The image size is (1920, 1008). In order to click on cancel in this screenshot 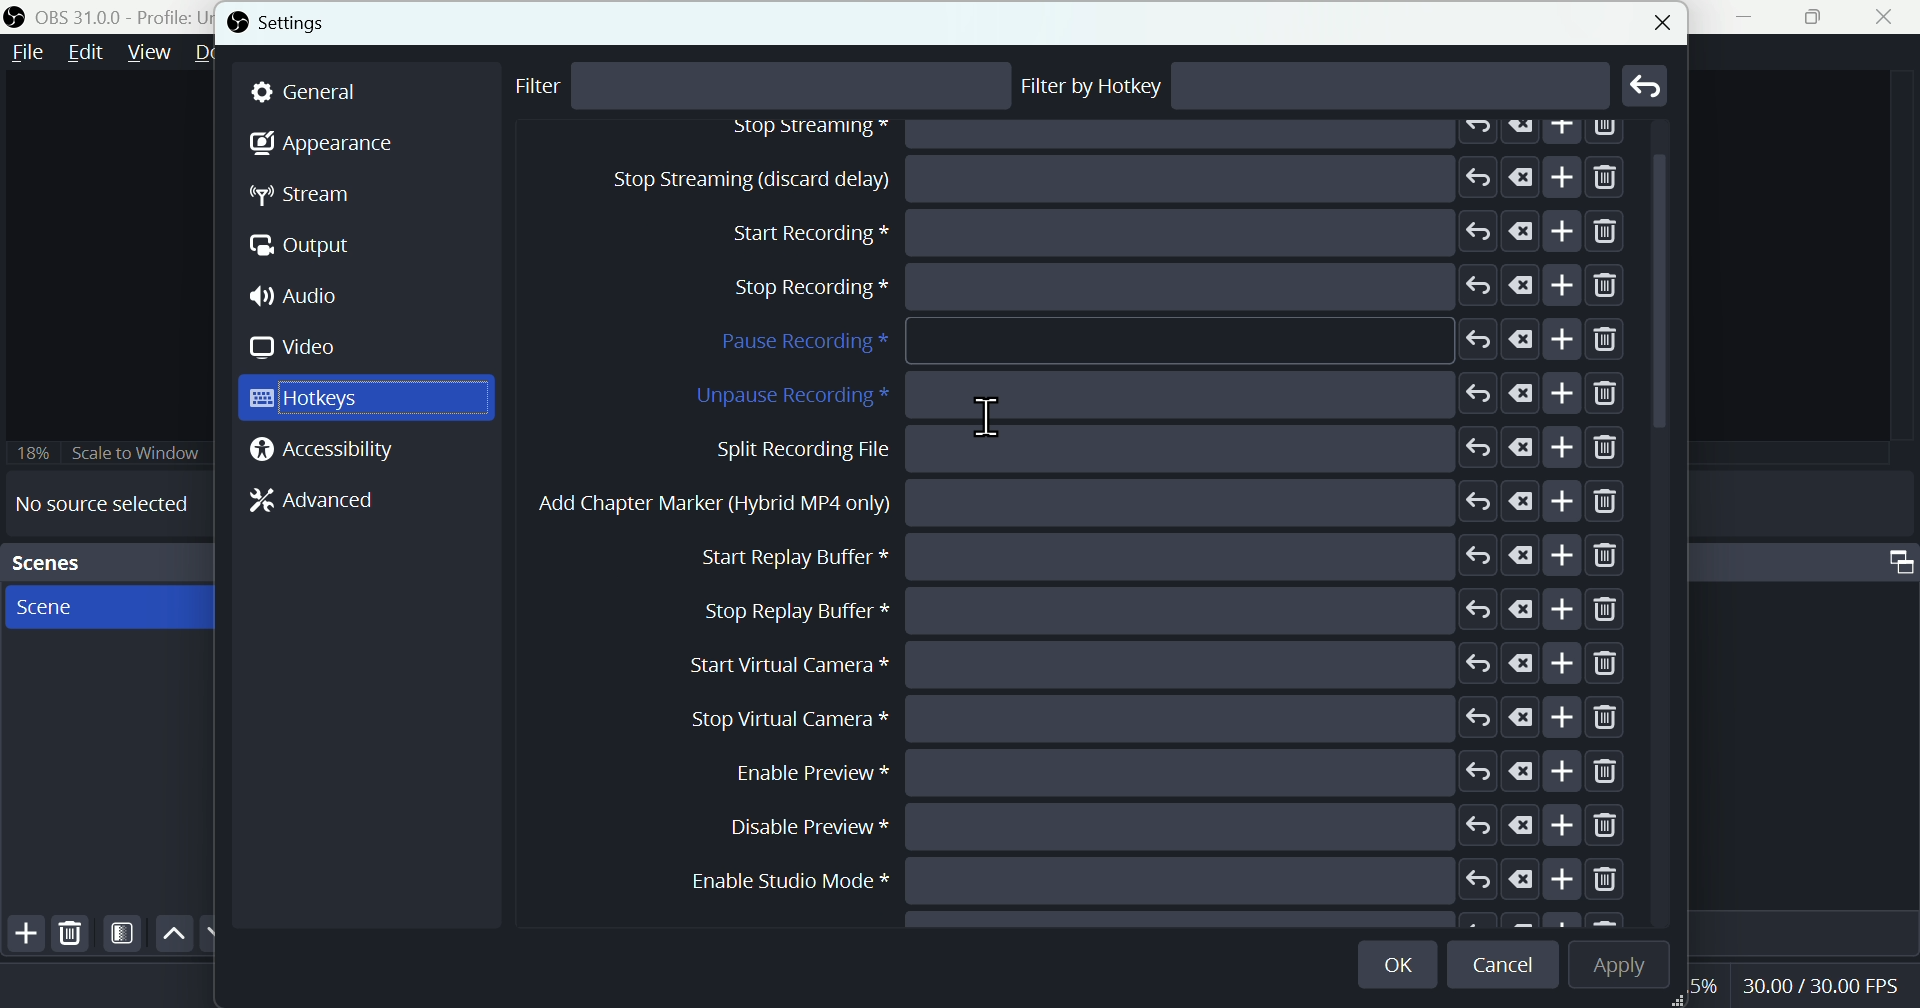, I will do `click(1507, 966)`.